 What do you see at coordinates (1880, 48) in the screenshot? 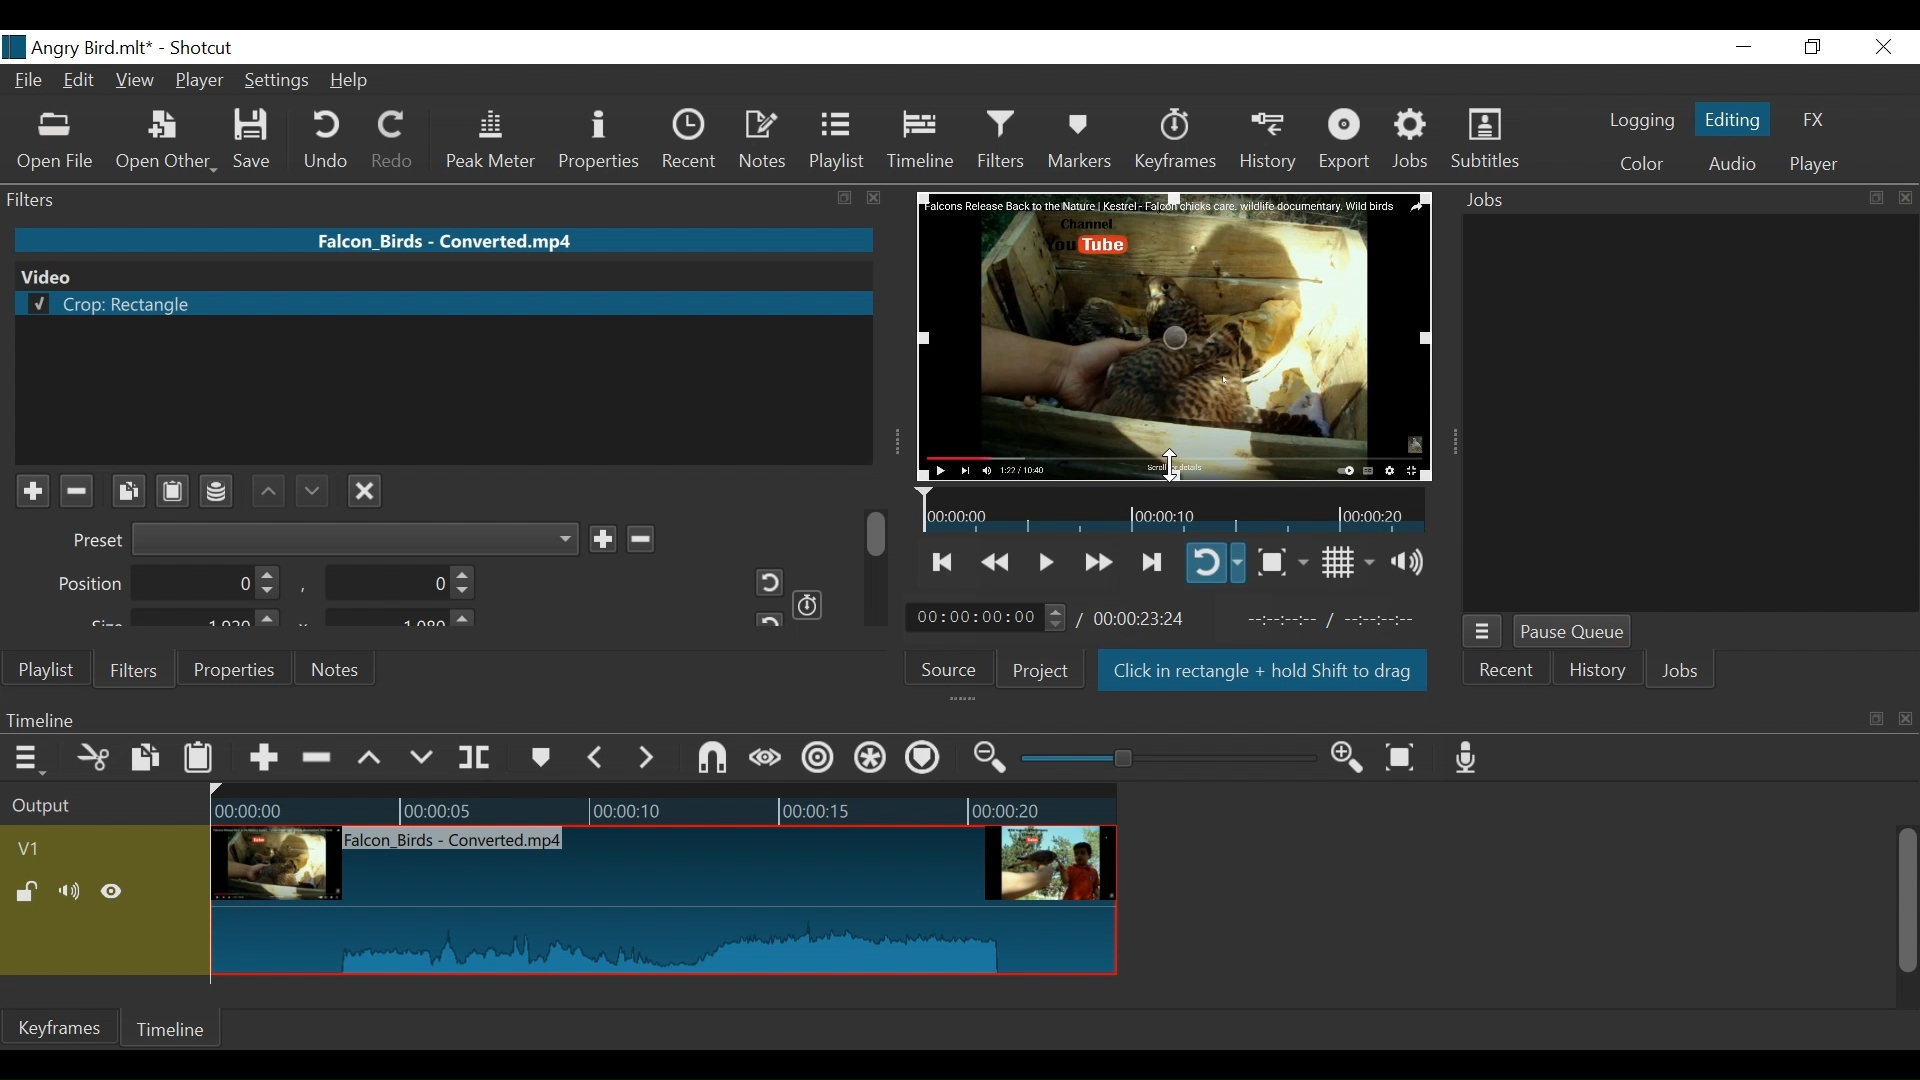
I see `Close` at bounding box center [1880, 48].